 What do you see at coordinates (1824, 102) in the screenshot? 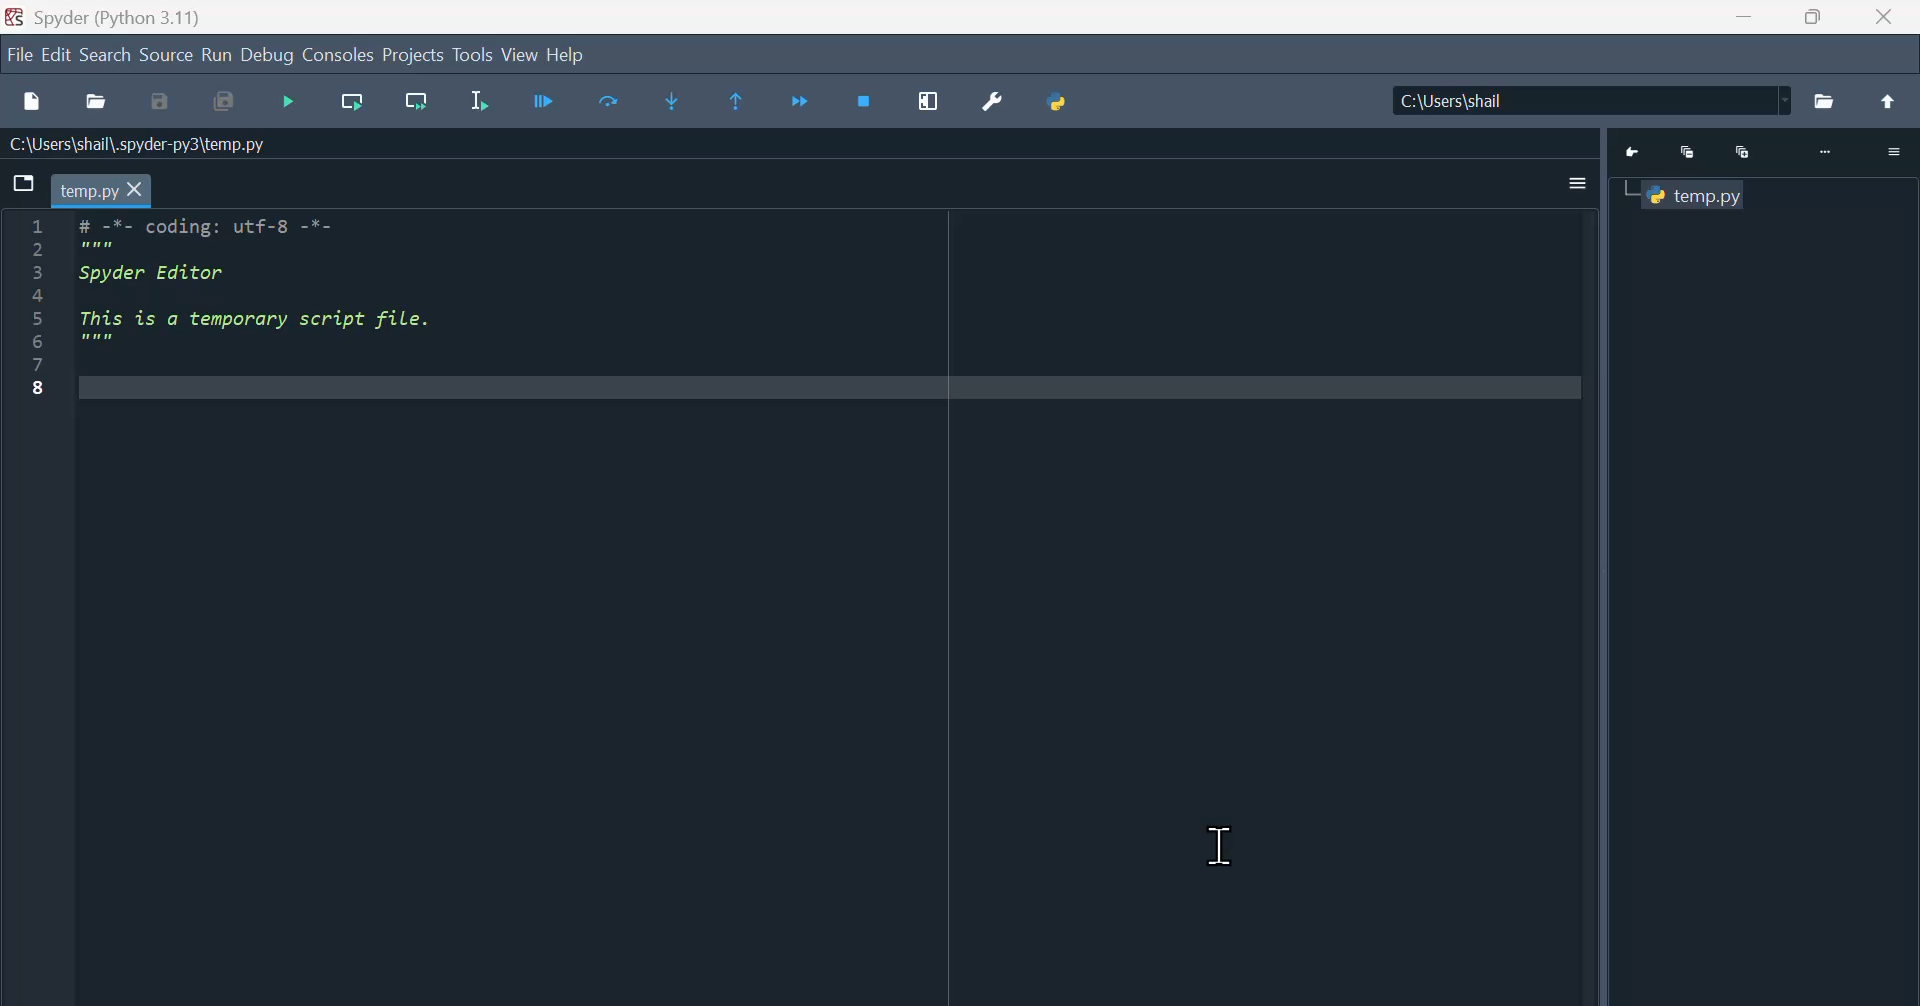
I see `File` at bounding box center [1824, 102].